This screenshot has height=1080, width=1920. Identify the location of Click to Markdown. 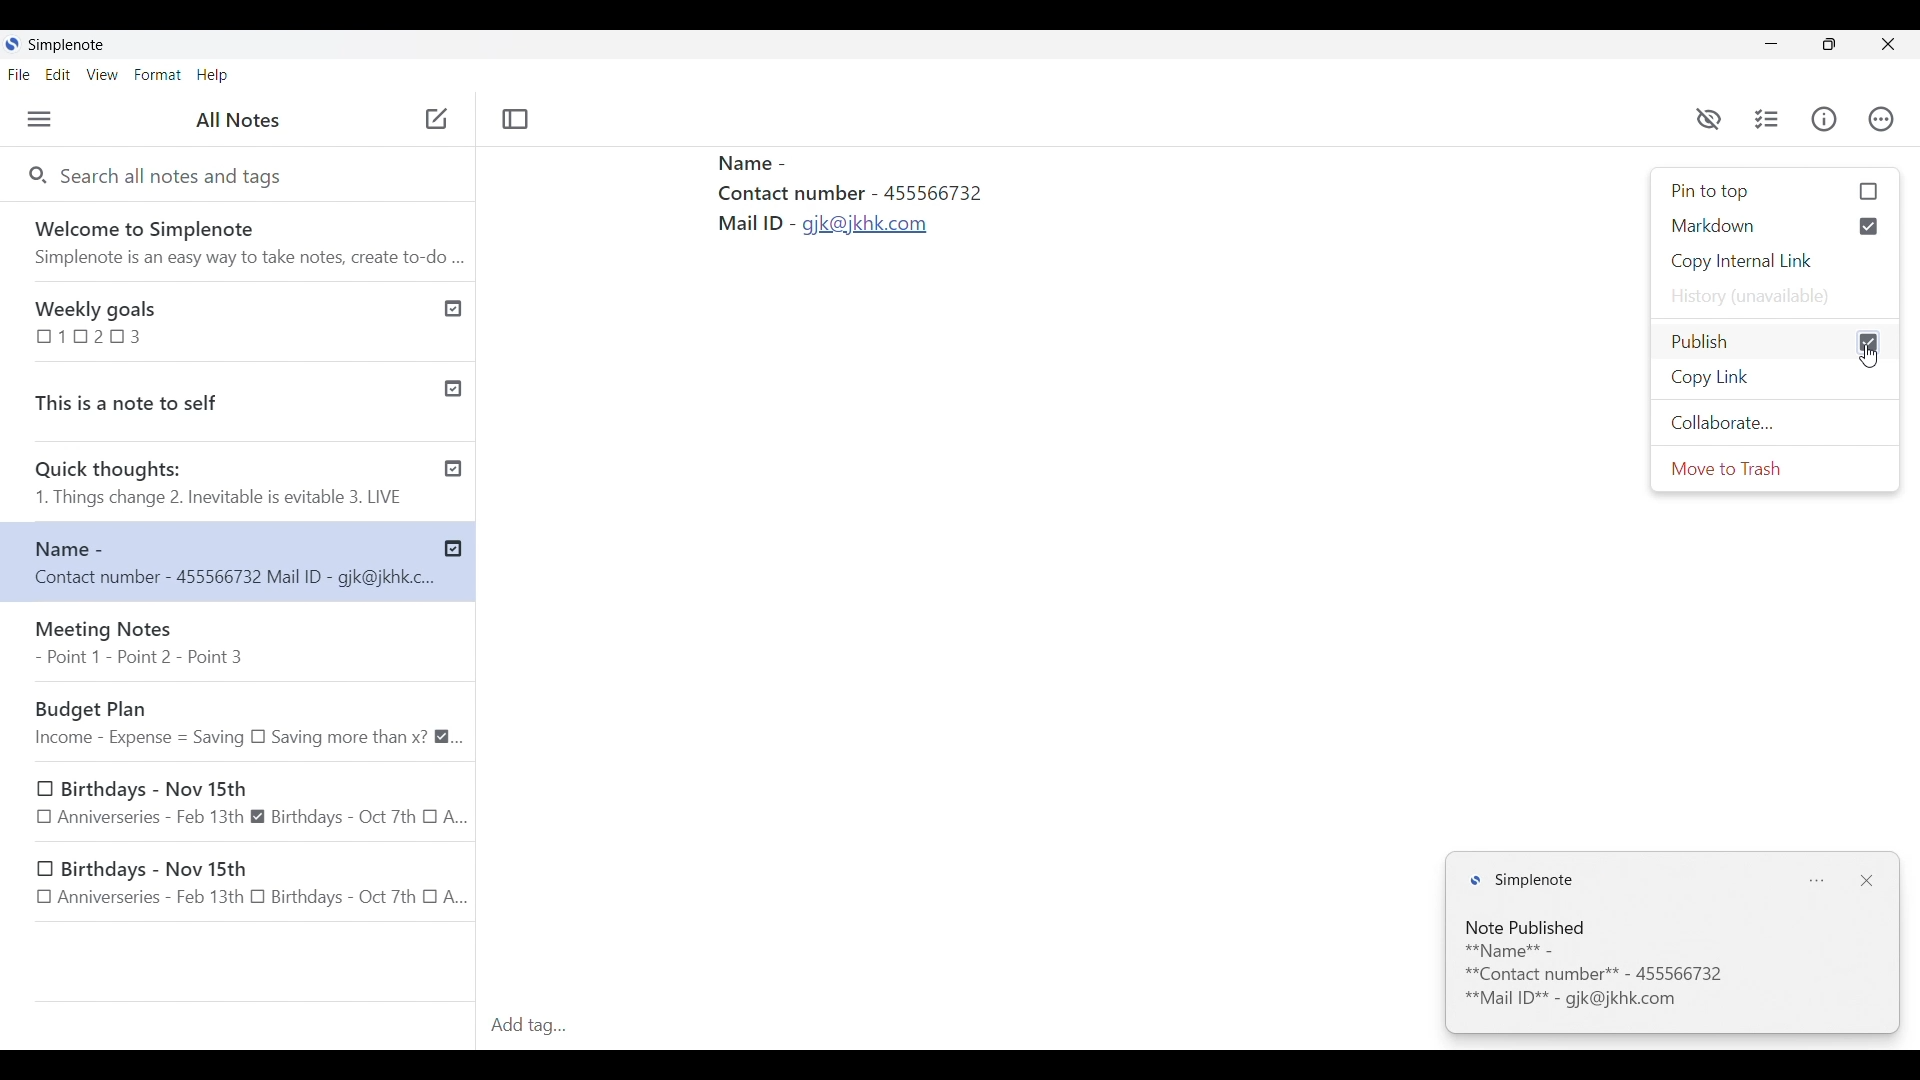
(1776, 226).